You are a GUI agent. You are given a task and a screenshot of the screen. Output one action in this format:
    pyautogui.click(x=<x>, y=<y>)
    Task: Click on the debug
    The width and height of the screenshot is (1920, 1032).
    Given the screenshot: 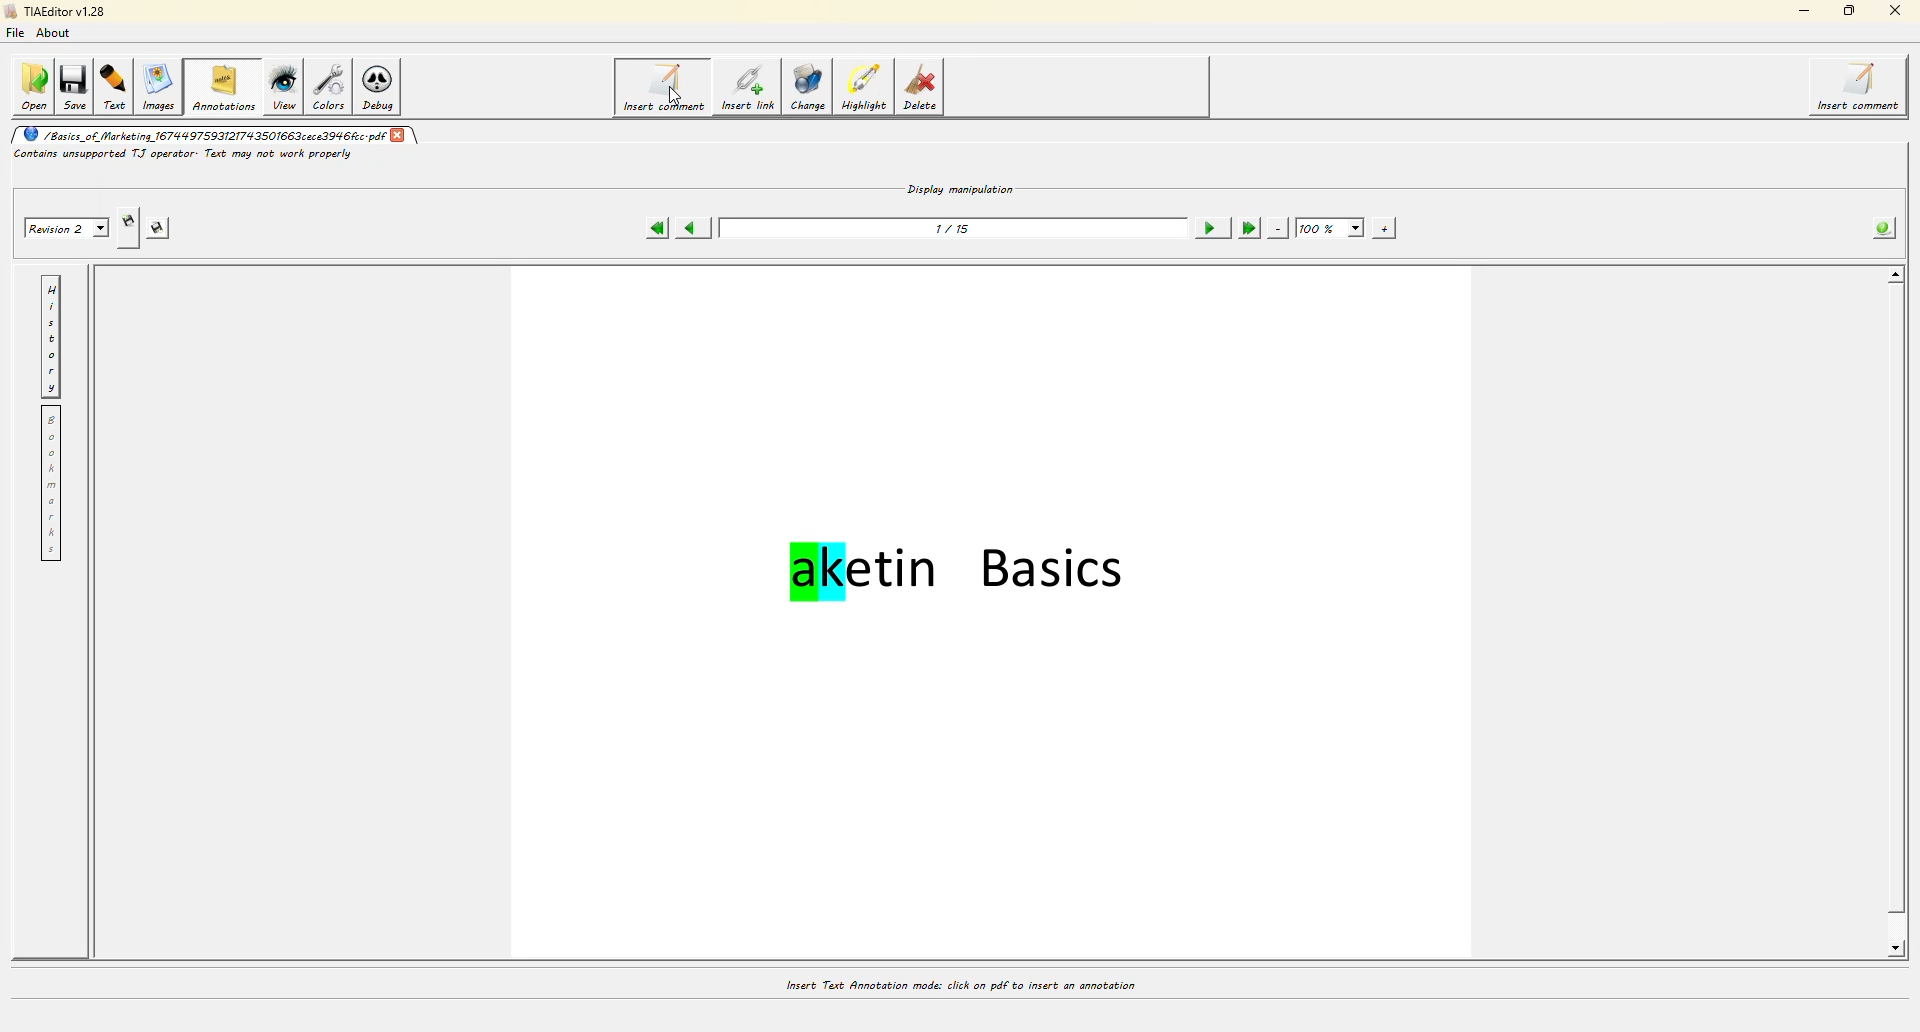 What is the action you would take?
    pyautogui.click(x=384, y=89)
    